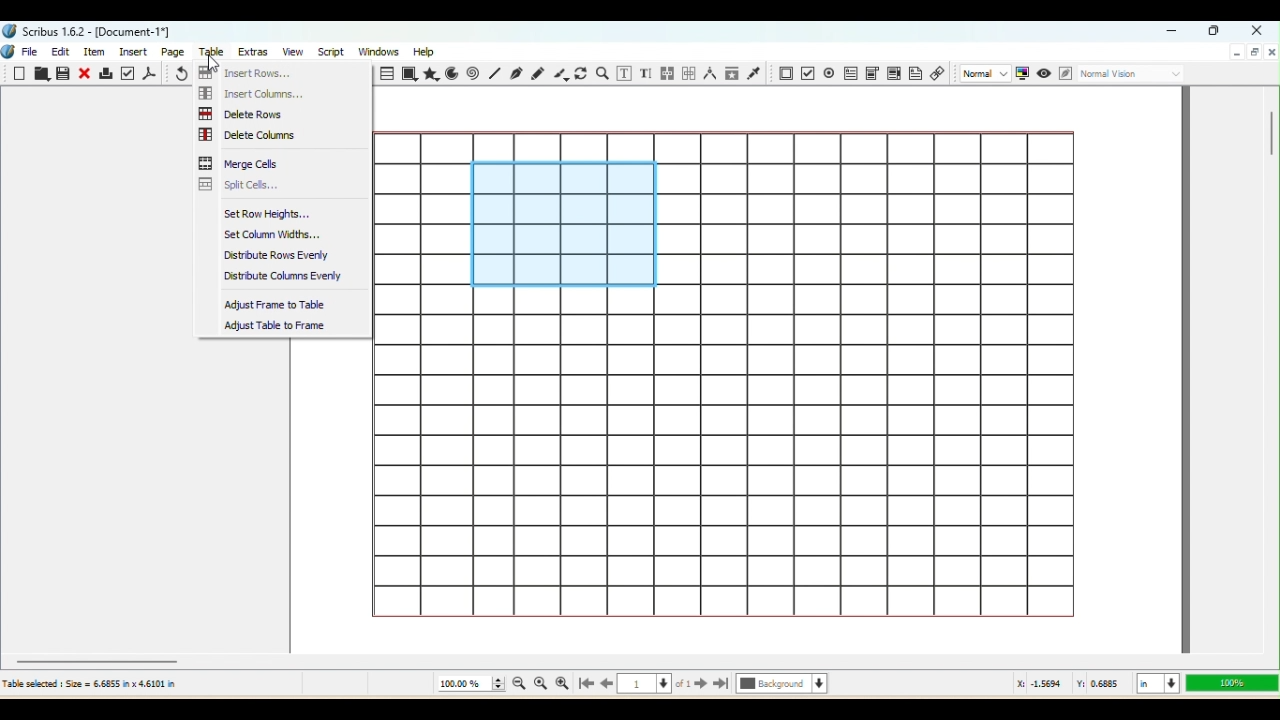 This screenshot has height=720, width=1280. Describe the element at coordinates (106, 75) in the screenshot. I see `Print` at that location.